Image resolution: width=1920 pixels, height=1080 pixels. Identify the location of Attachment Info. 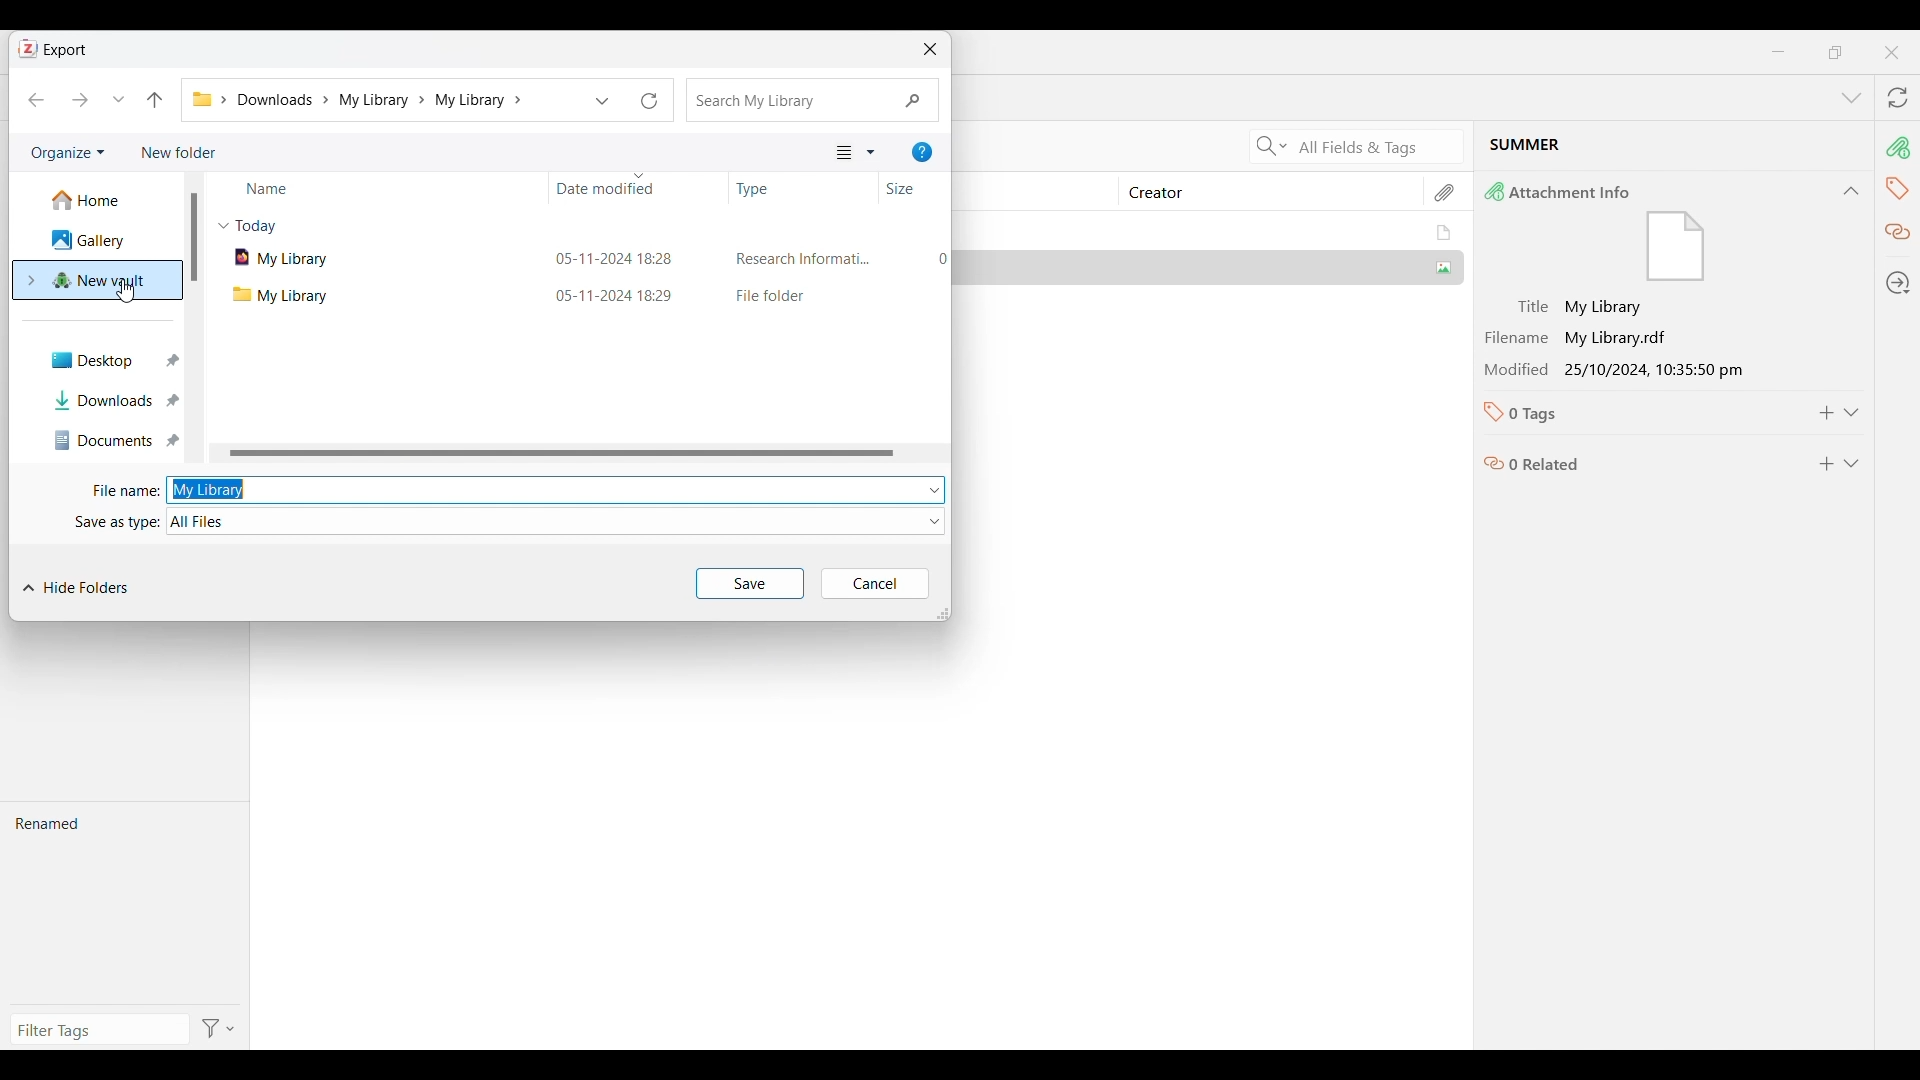
(1649, 232).